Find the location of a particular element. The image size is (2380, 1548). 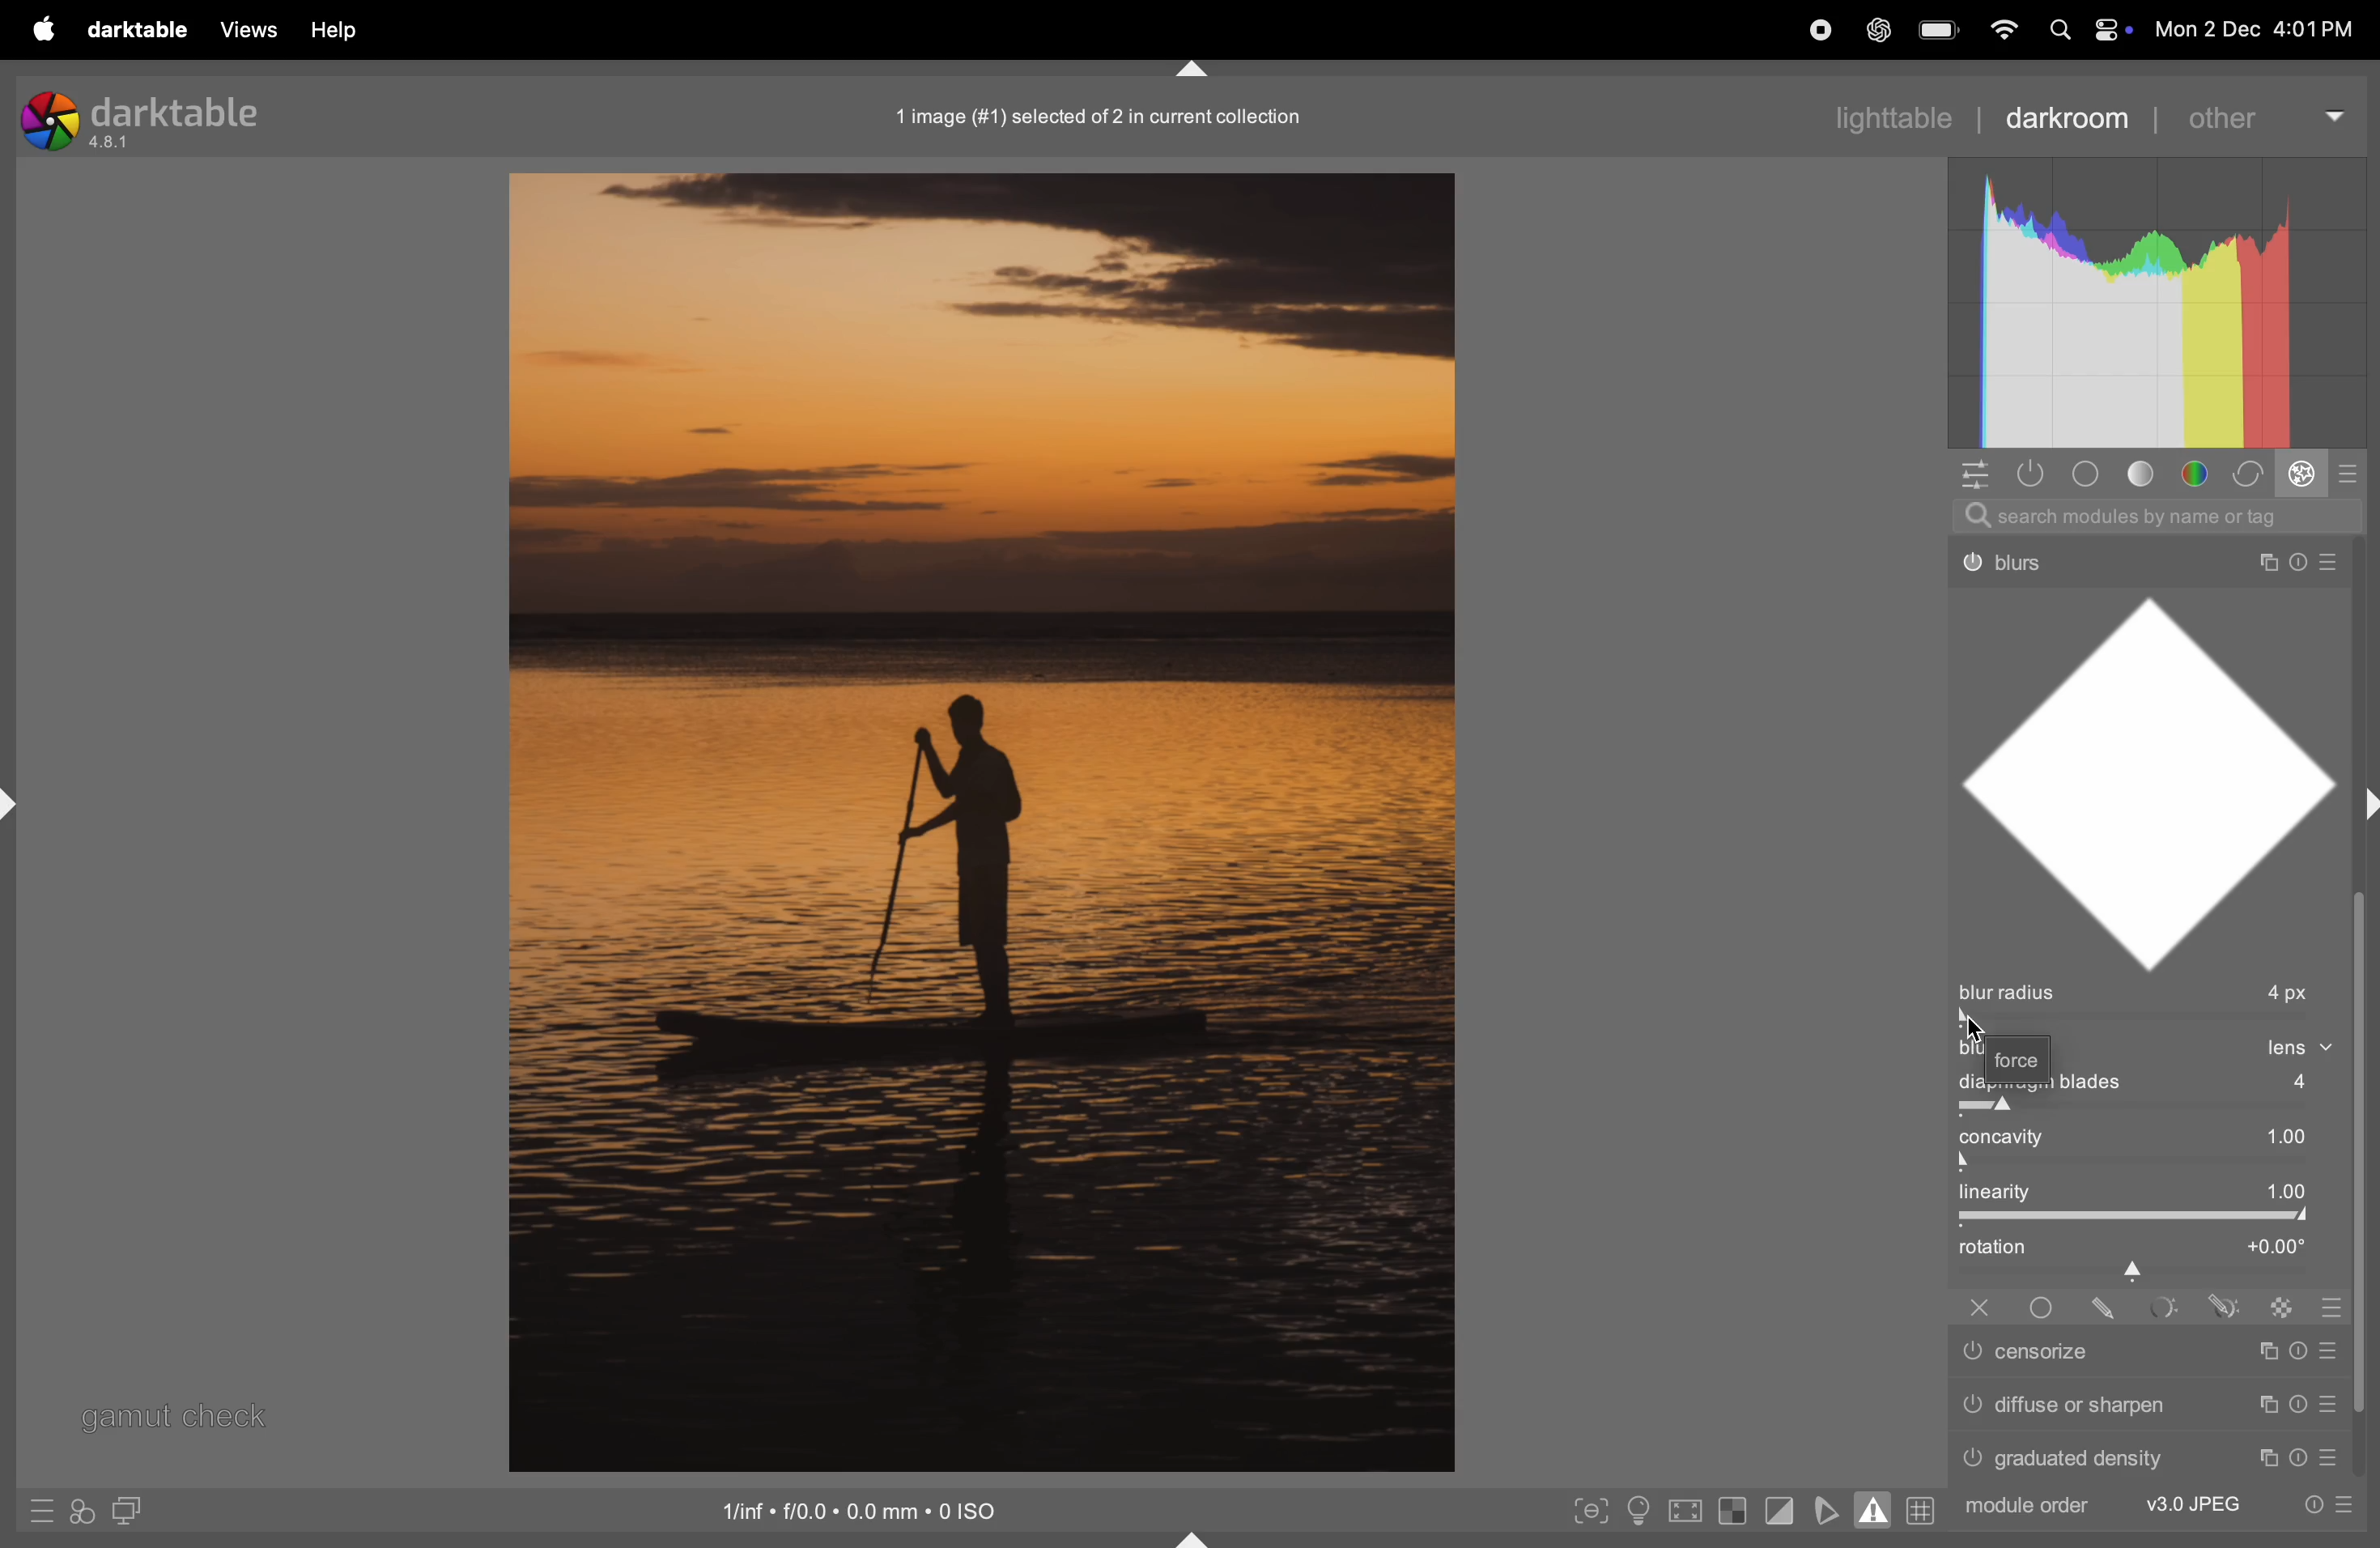

quick acess to panel is located at coordinates (1971, 477).